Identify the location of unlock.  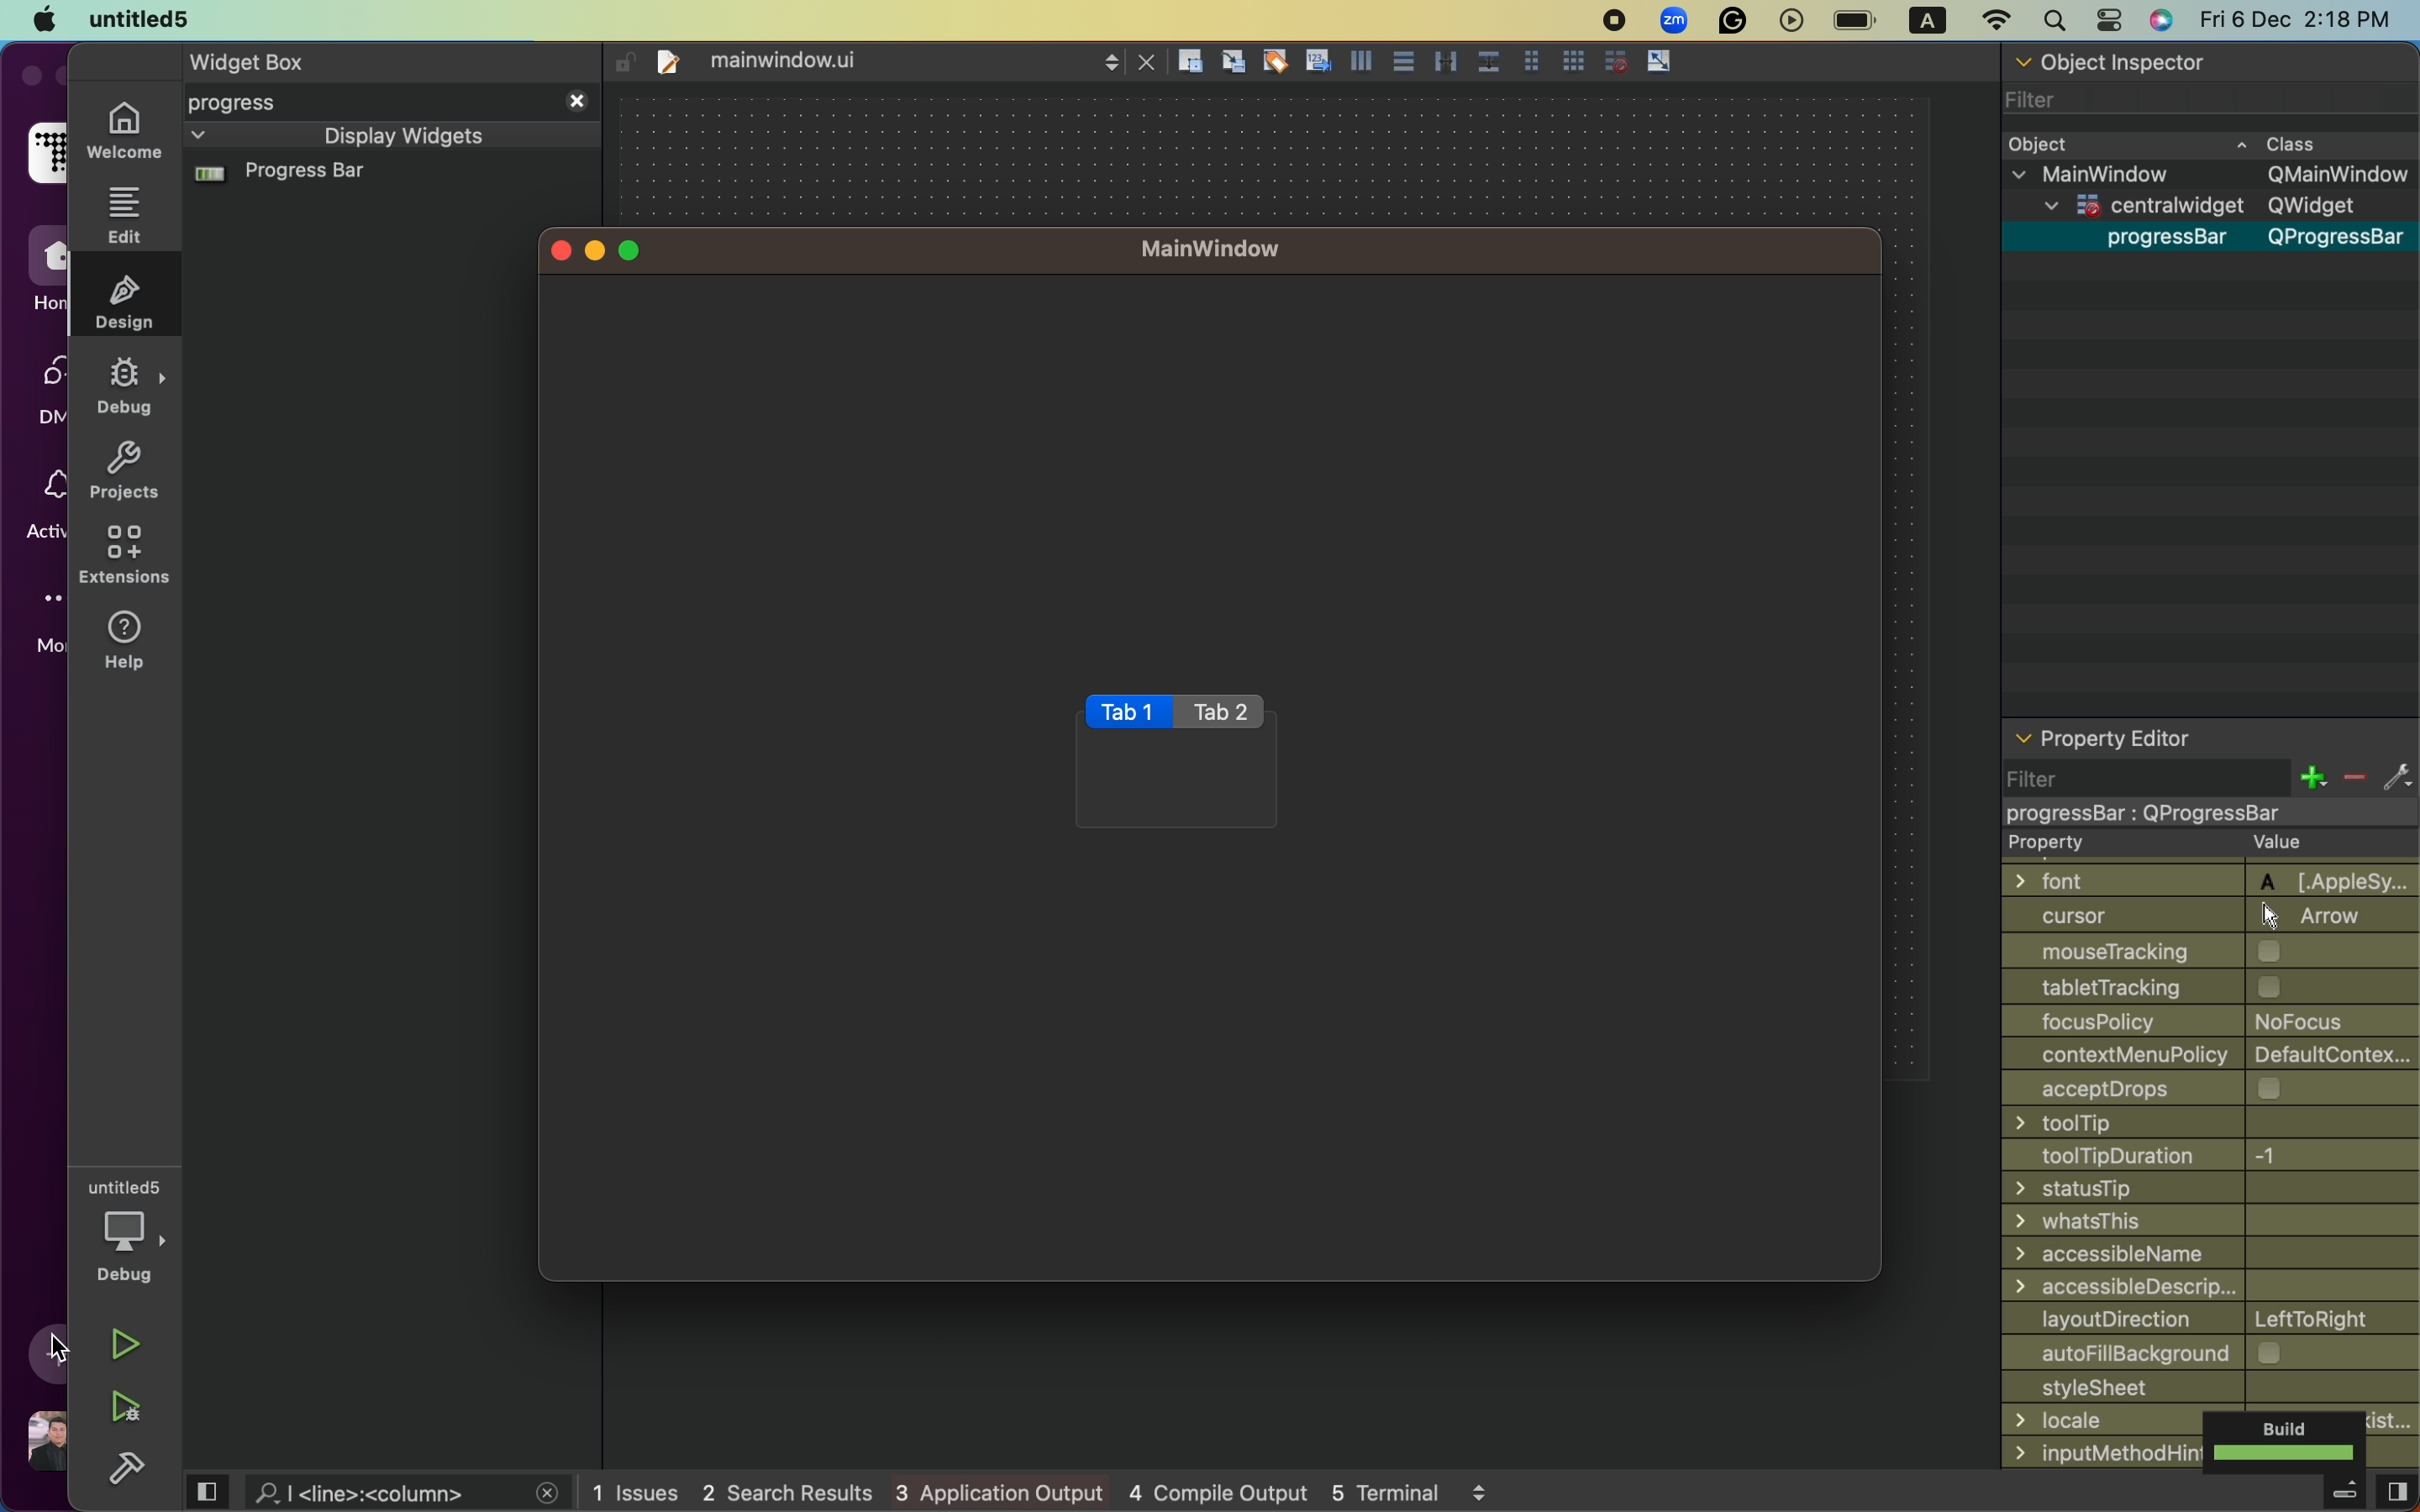
(625, 62).